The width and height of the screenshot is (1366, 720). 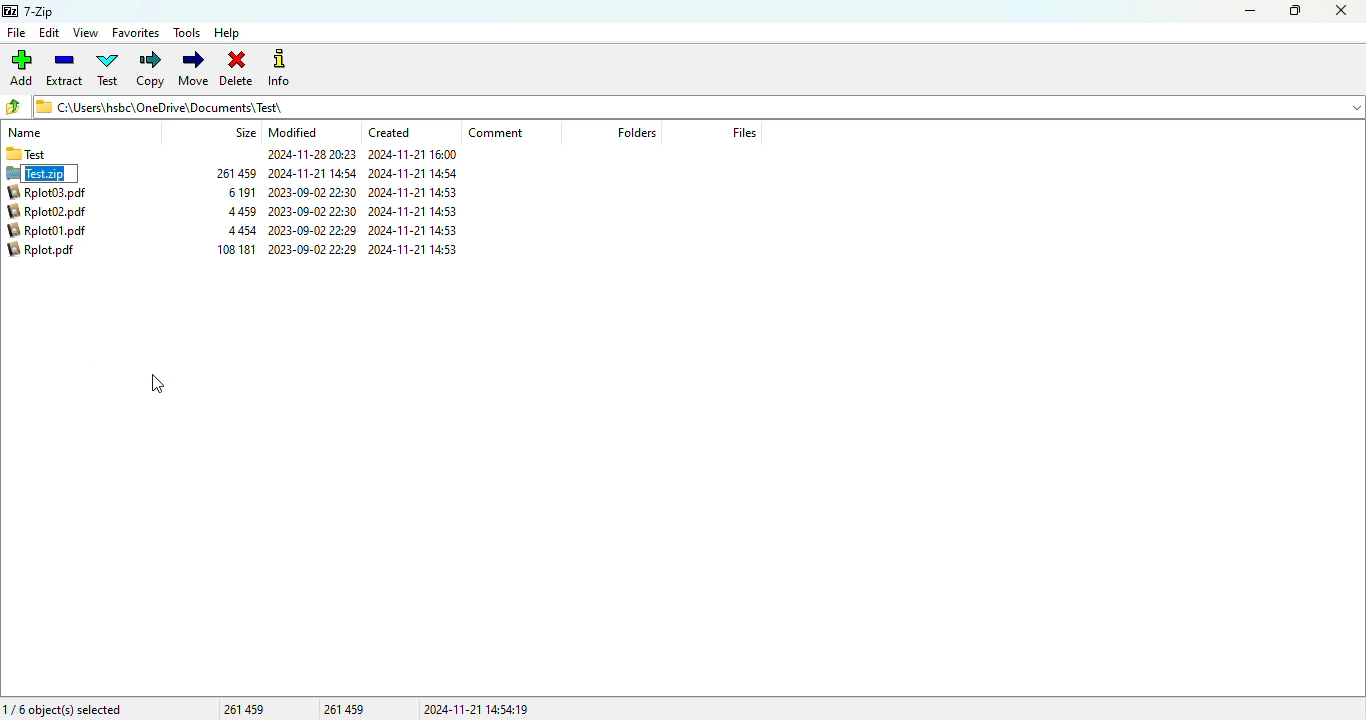 I want to click on maximize, so click(x=1295, y=11).